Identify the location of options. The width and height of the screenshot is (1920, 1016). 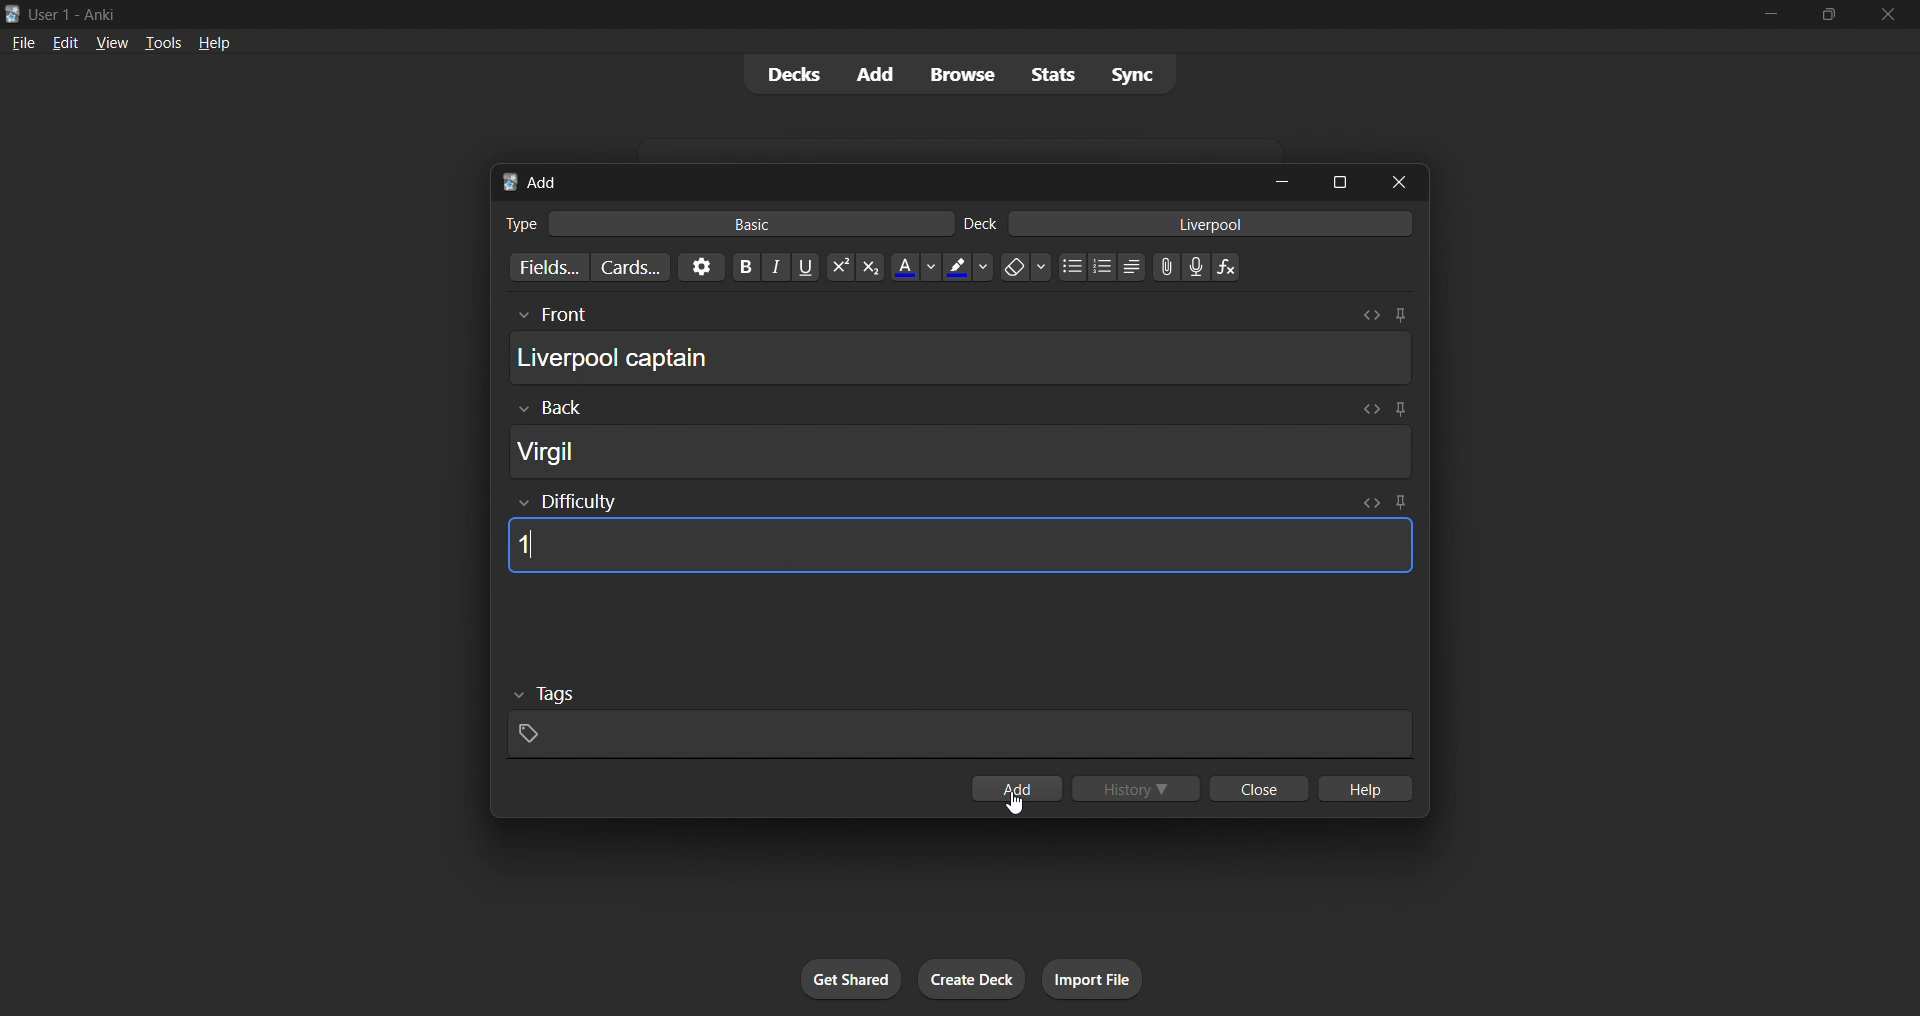
(701, 267).